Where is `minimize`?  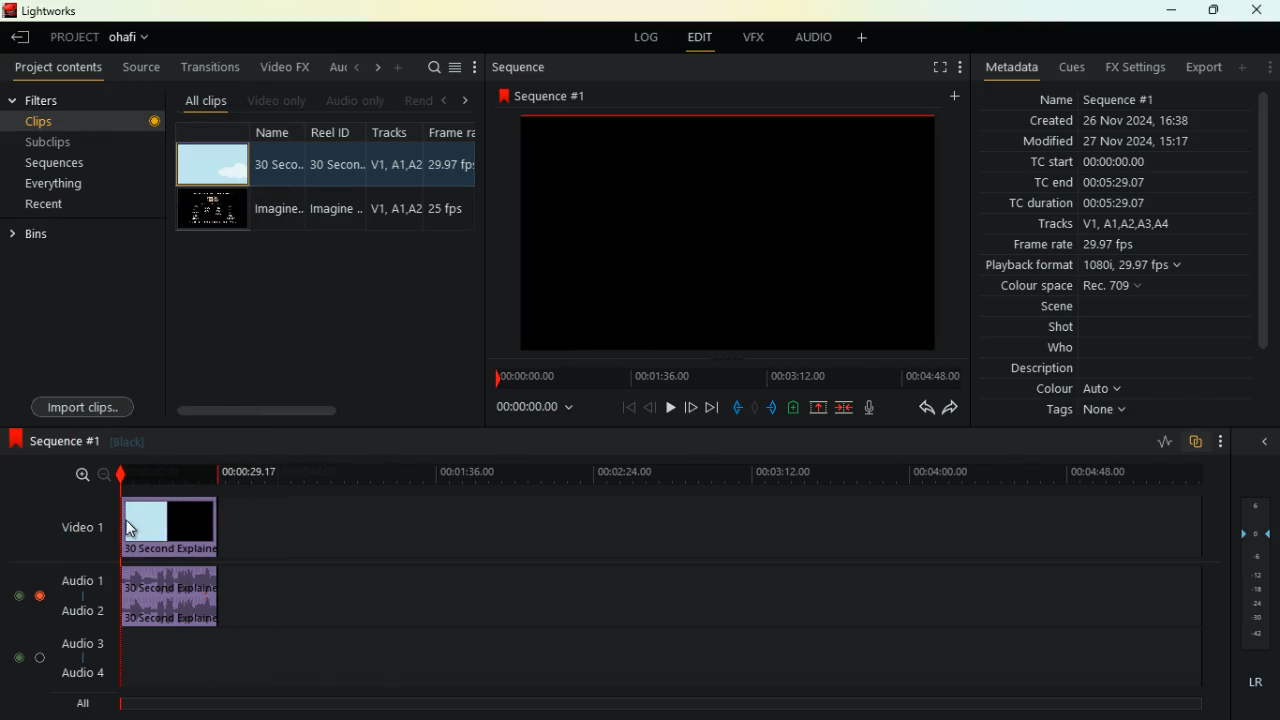 minimize is located at coordinates (1166, 11).